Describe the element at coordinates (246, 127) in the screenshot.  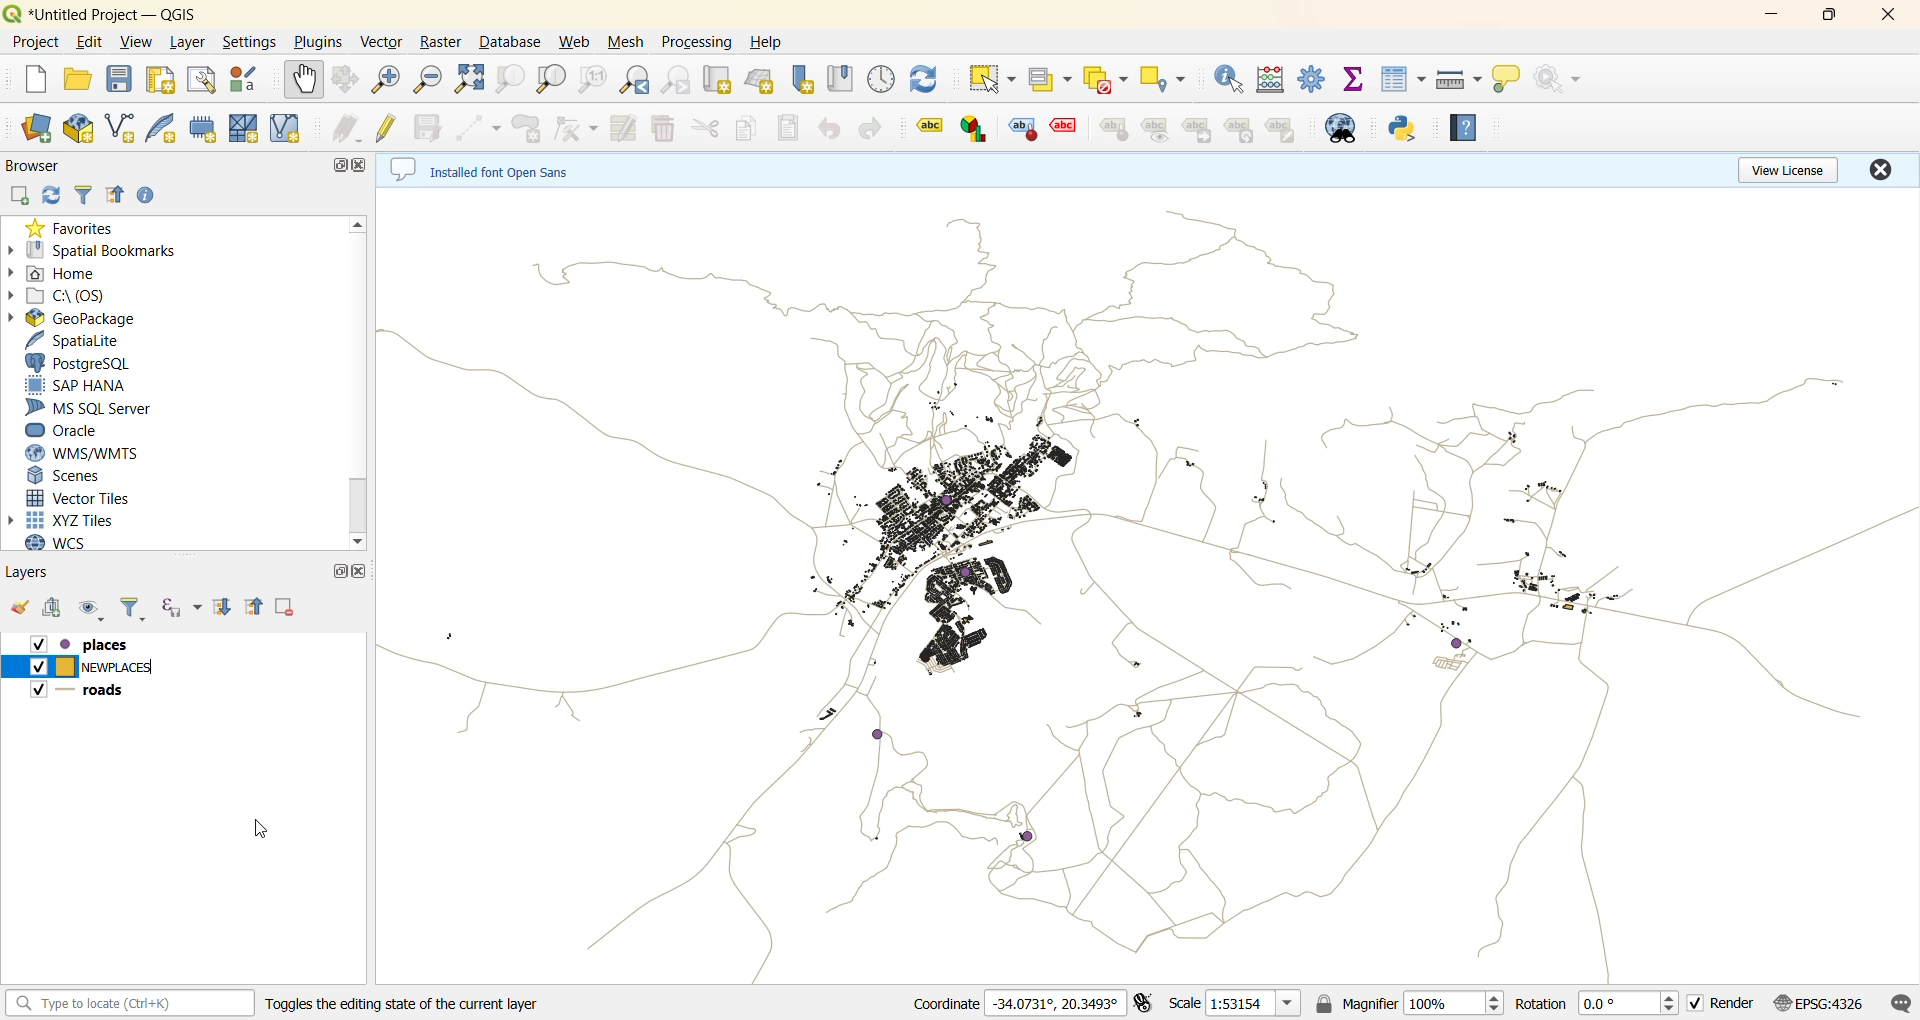
I see `new mesh layer` at that location.